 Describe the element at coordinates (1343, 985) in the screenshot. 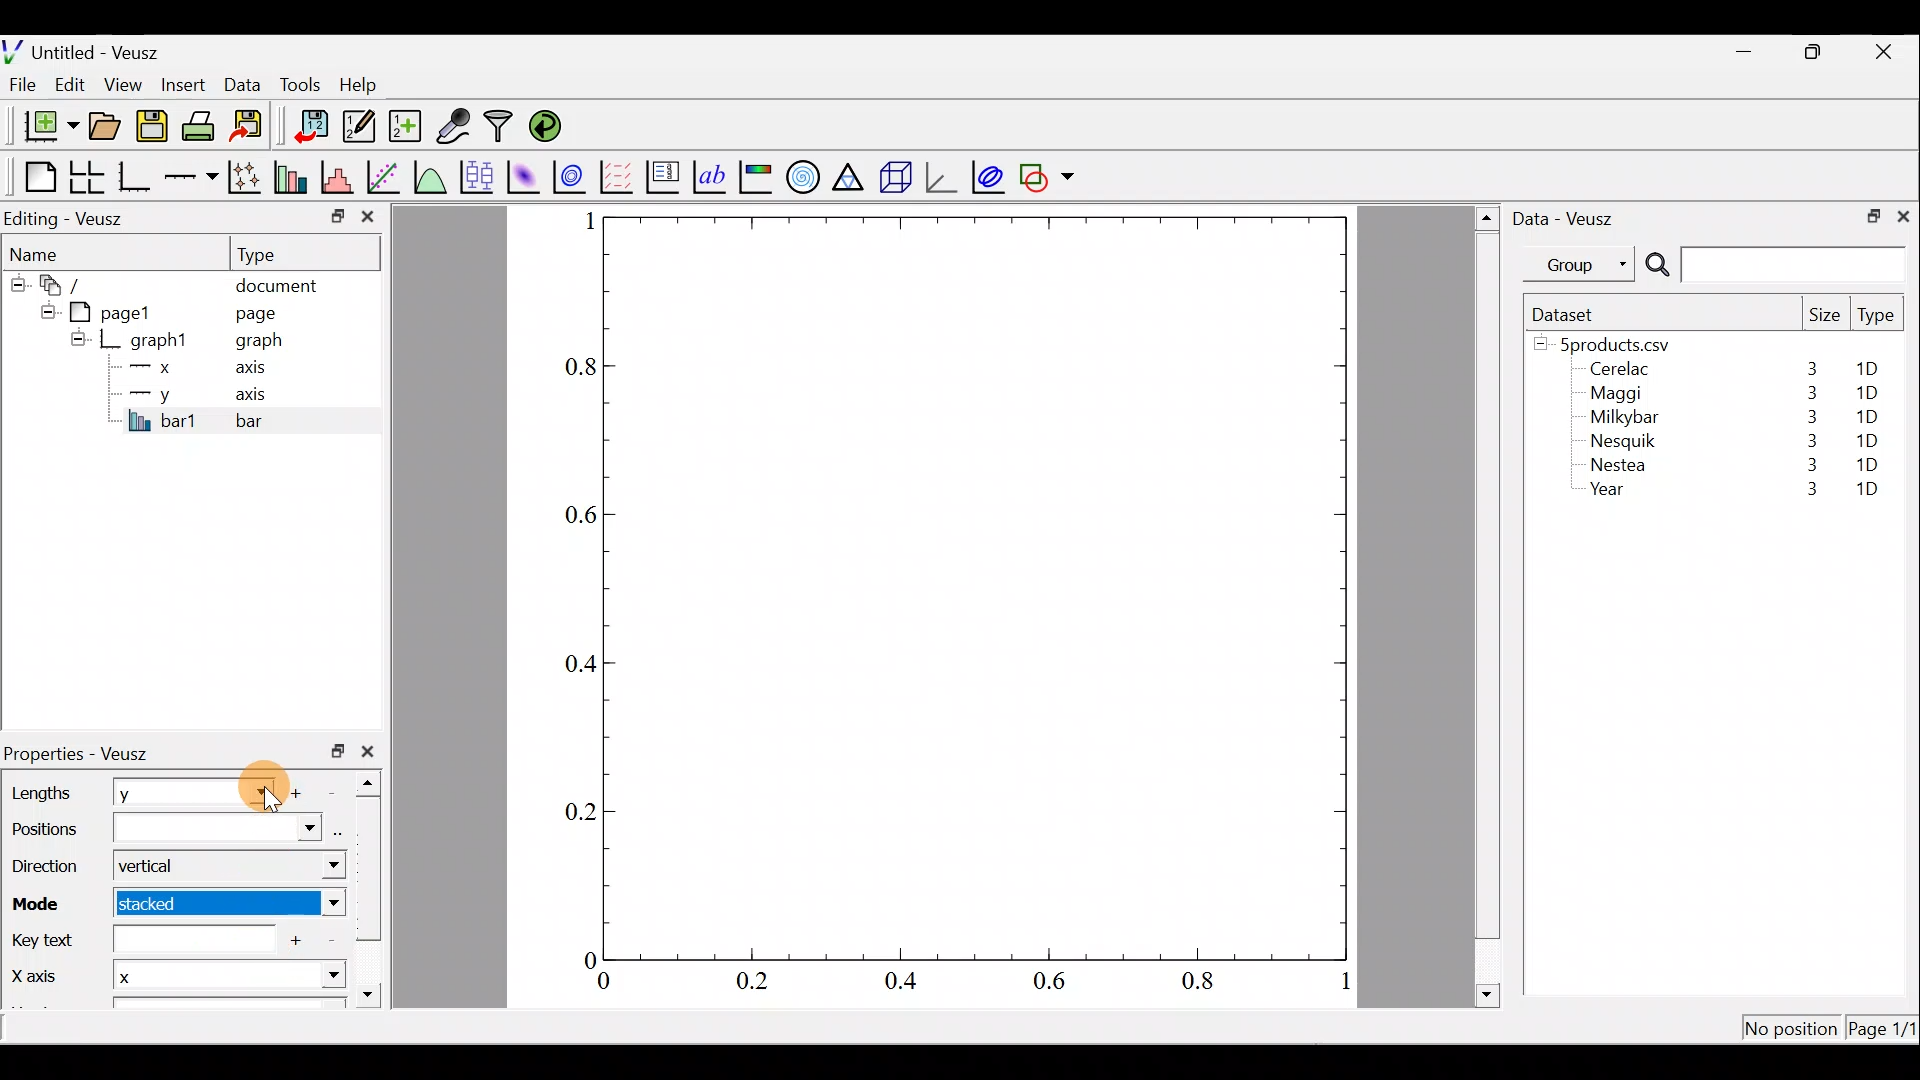

I see `1` at that location.